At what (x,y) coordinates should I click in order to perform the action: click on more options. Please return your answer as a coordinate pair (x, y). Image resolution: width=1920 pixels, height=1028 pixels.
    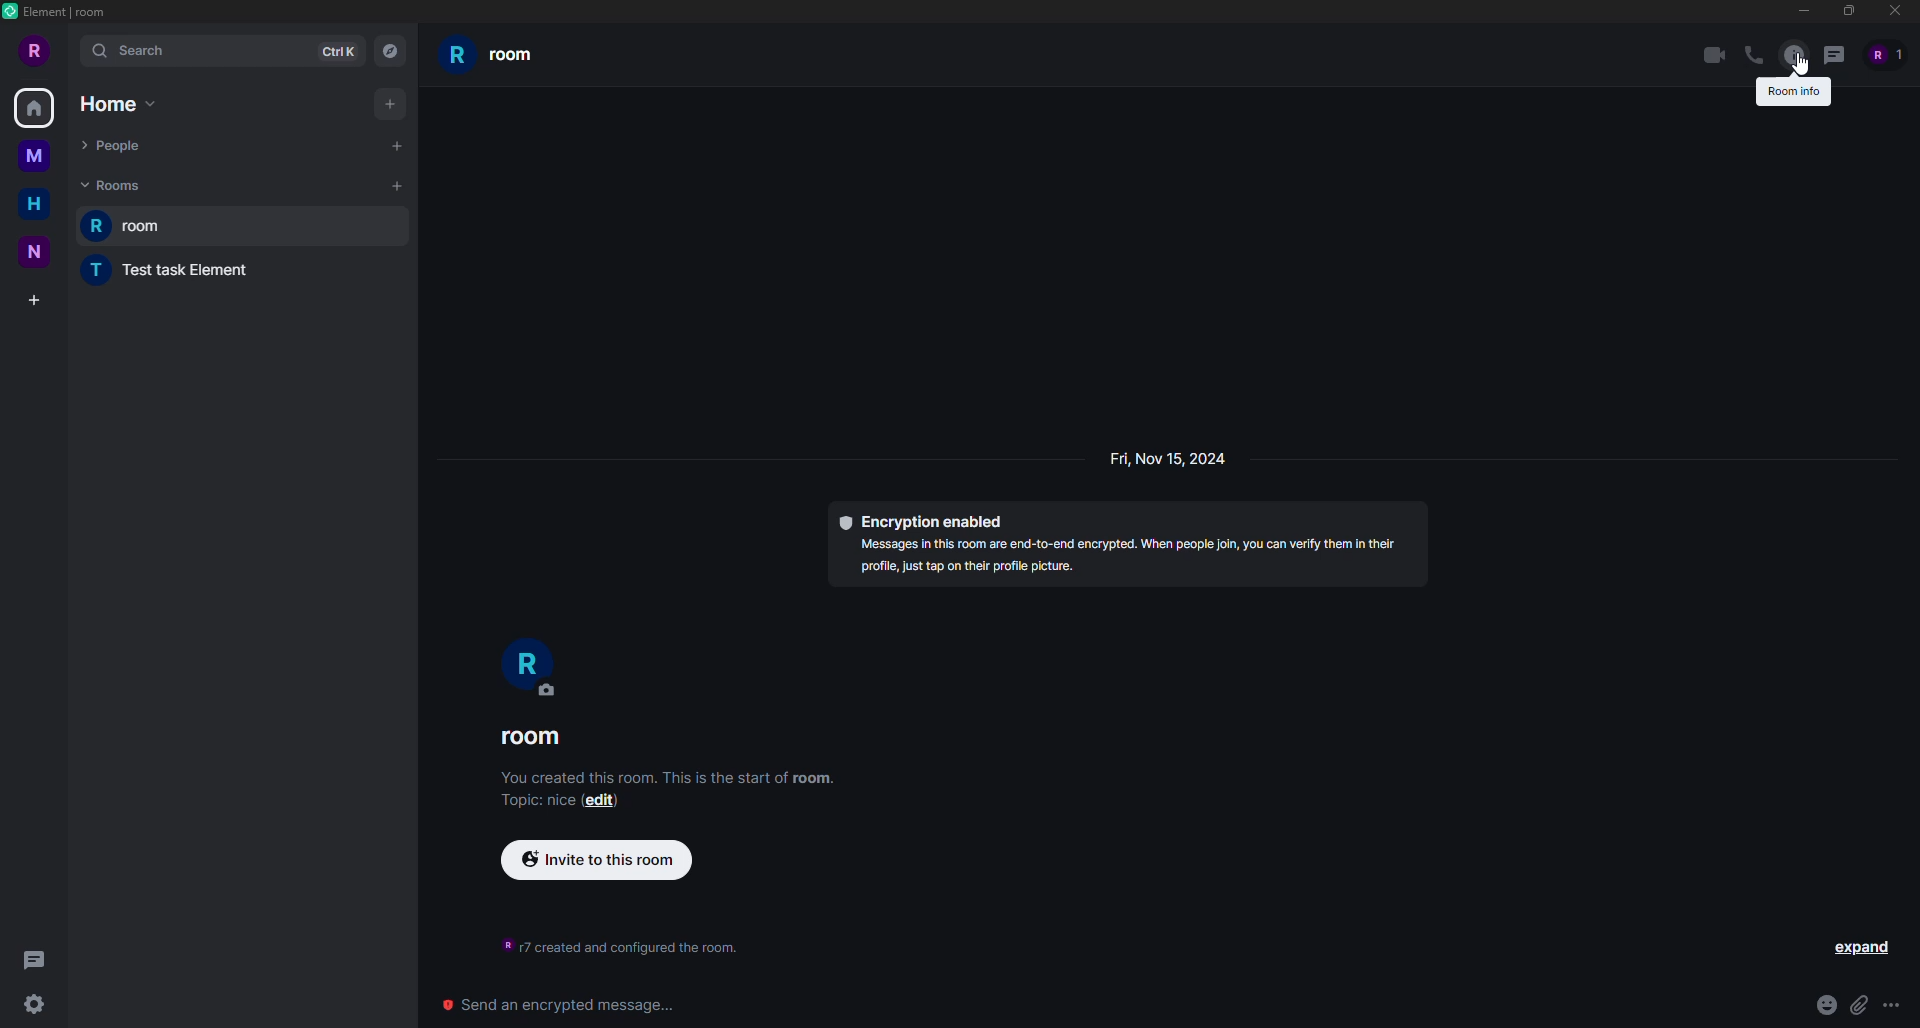
    Looking at the image, I should click on (1894, 1003).